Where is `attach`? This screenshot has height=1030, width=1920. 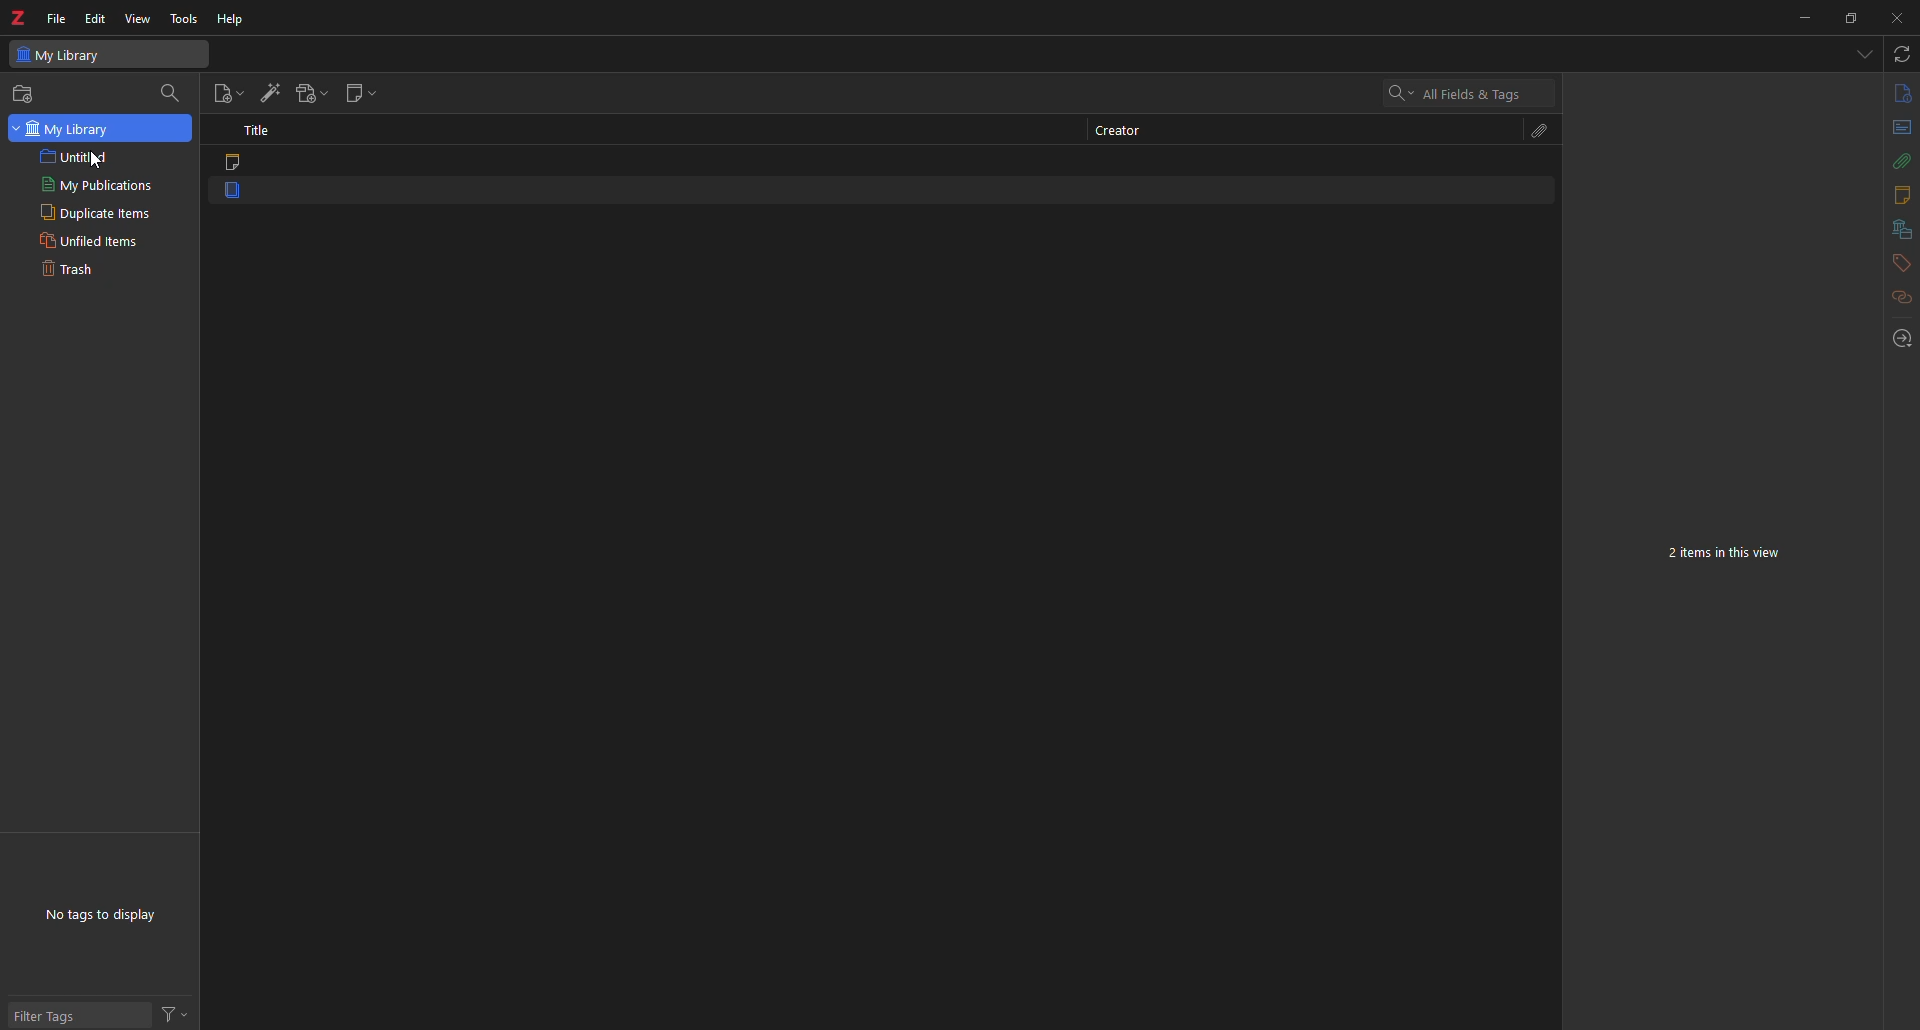
attach is located at coordinates (1899, 162).